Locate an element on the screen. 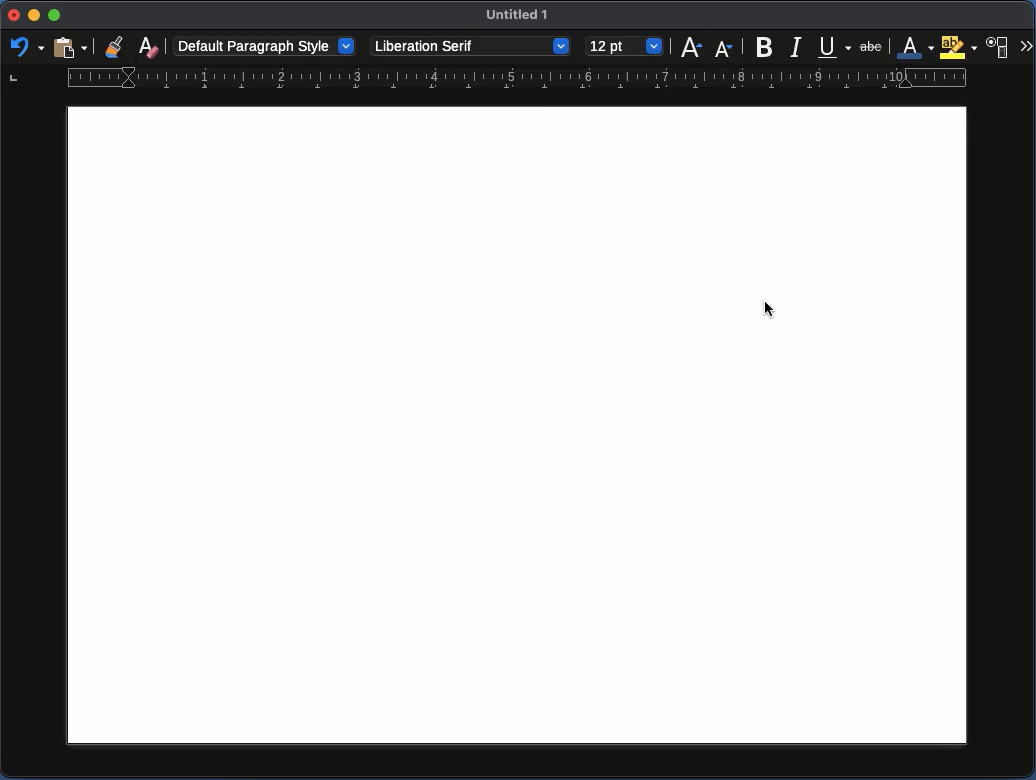 The width and height of the screenshot is (1036, 780). Ruler is located at coordinates (488, 80).